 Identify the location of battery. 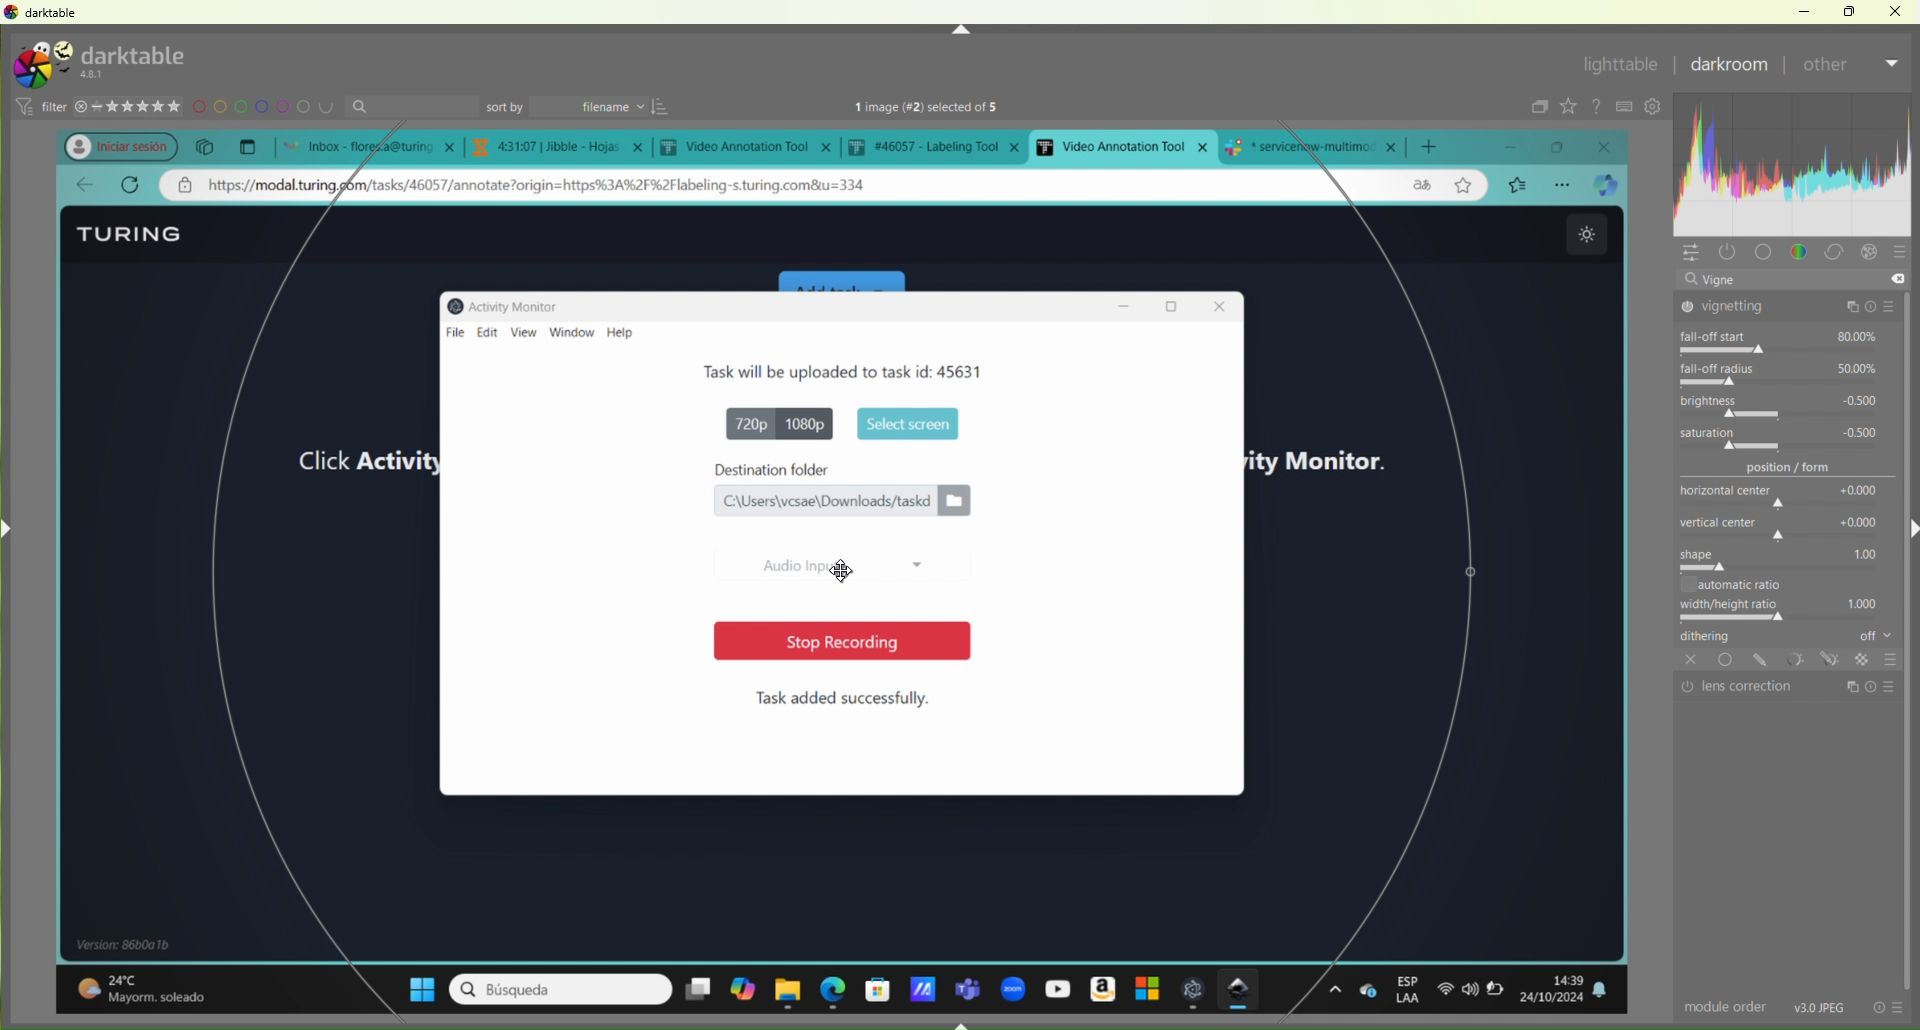
(1502, 994).